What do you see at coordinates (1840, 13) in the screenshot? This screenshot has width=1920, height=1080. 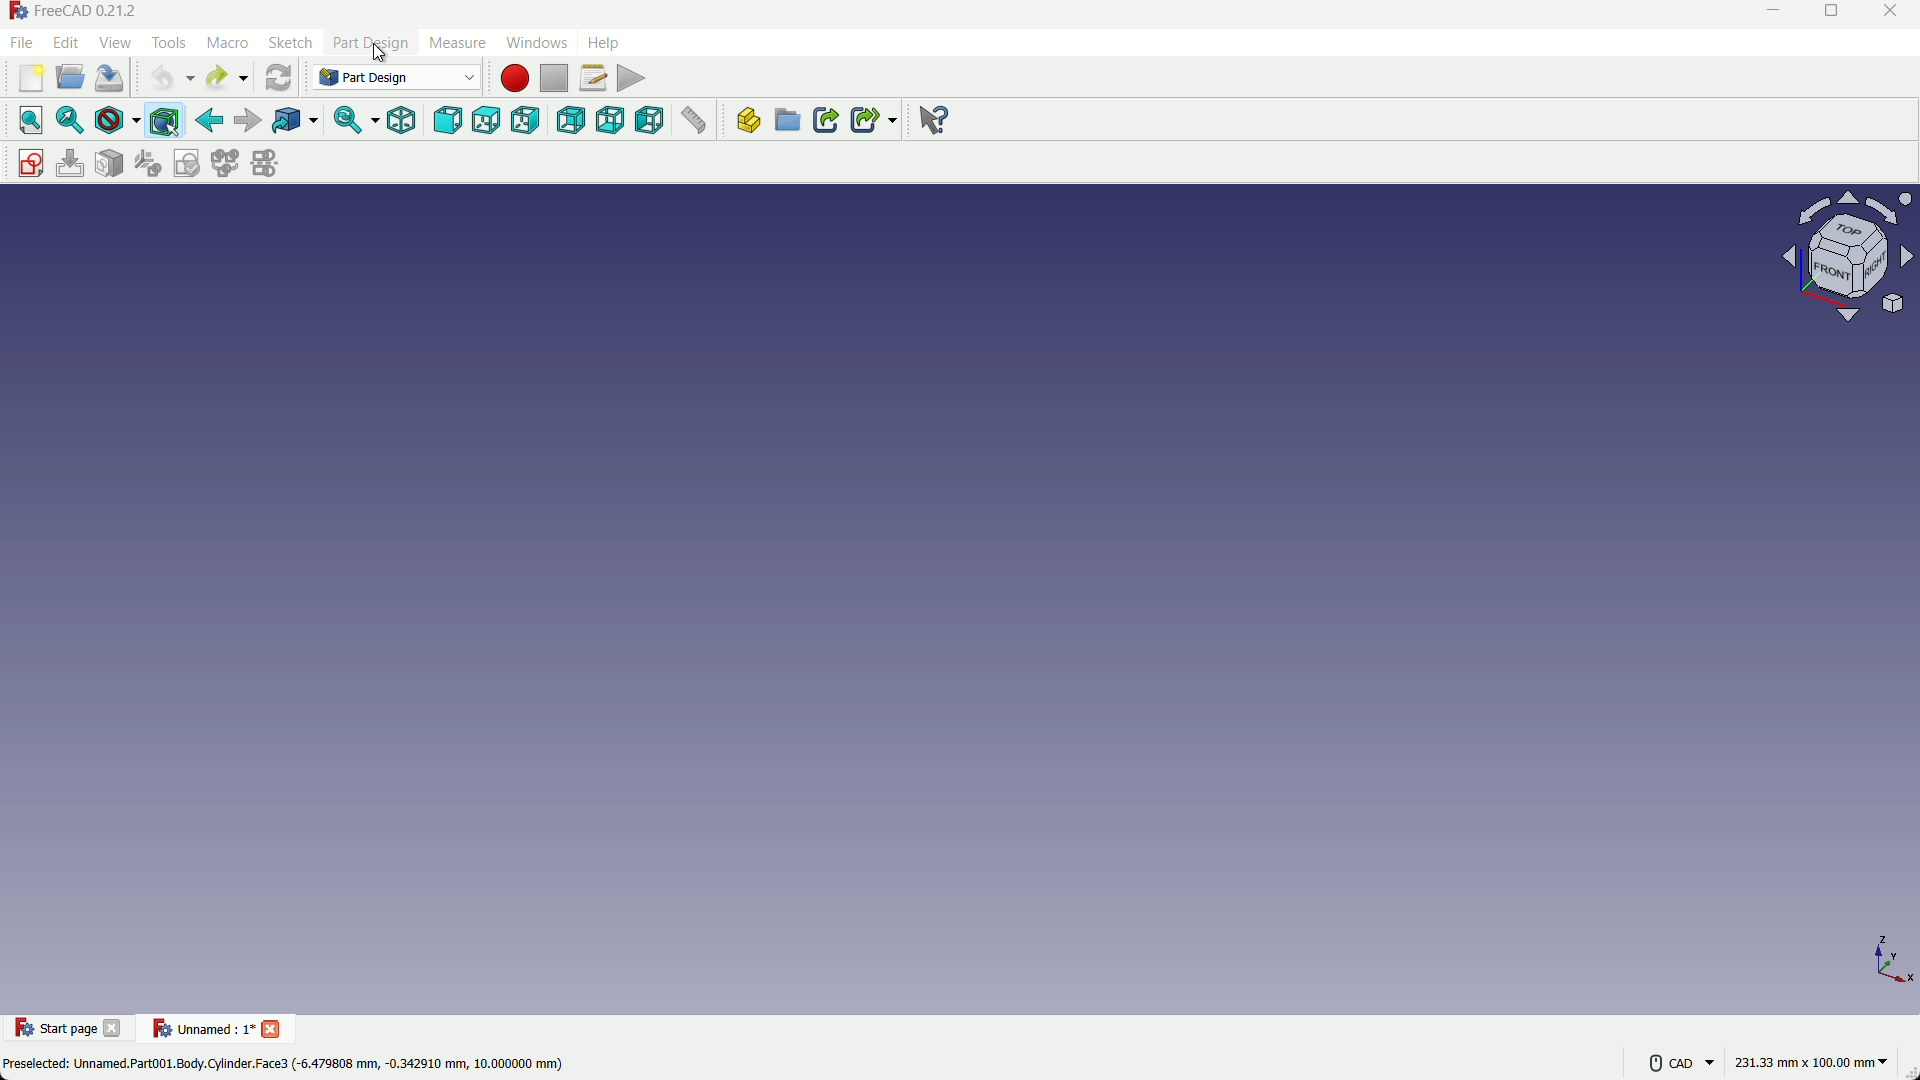 I see `maximize or restore` at bounding box center [1840, 13].